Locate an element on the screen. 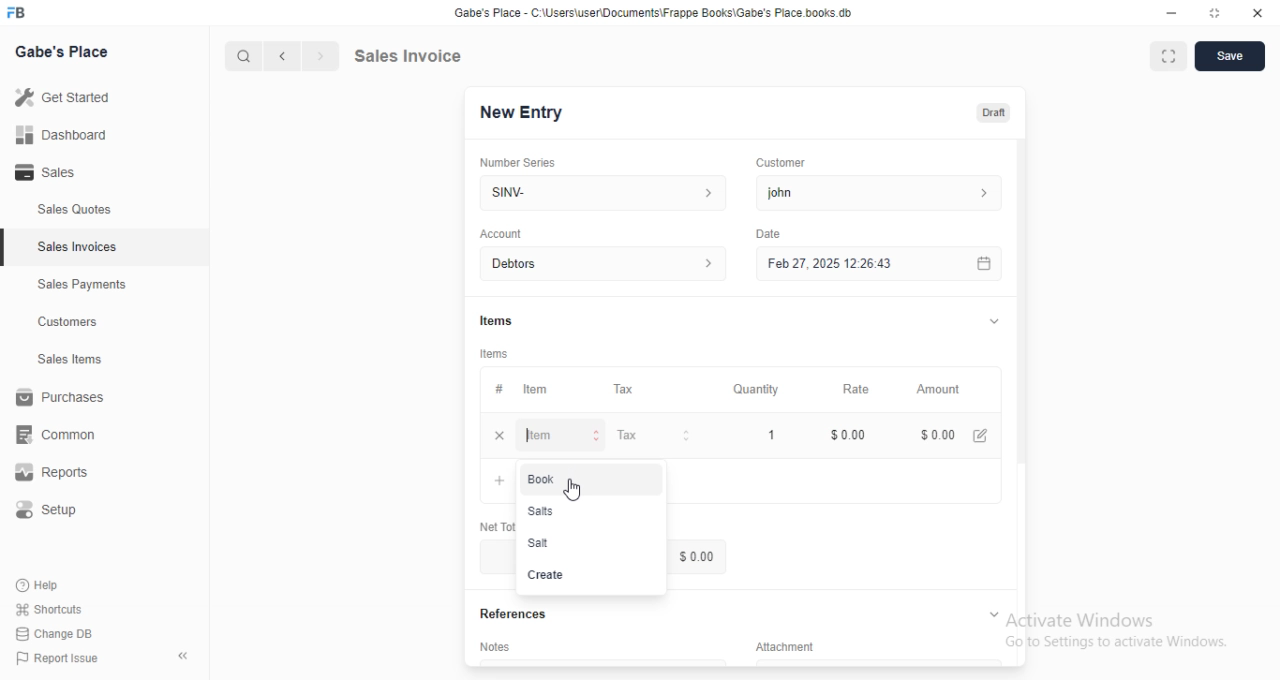  Sat is located at coordinates (540, 543).